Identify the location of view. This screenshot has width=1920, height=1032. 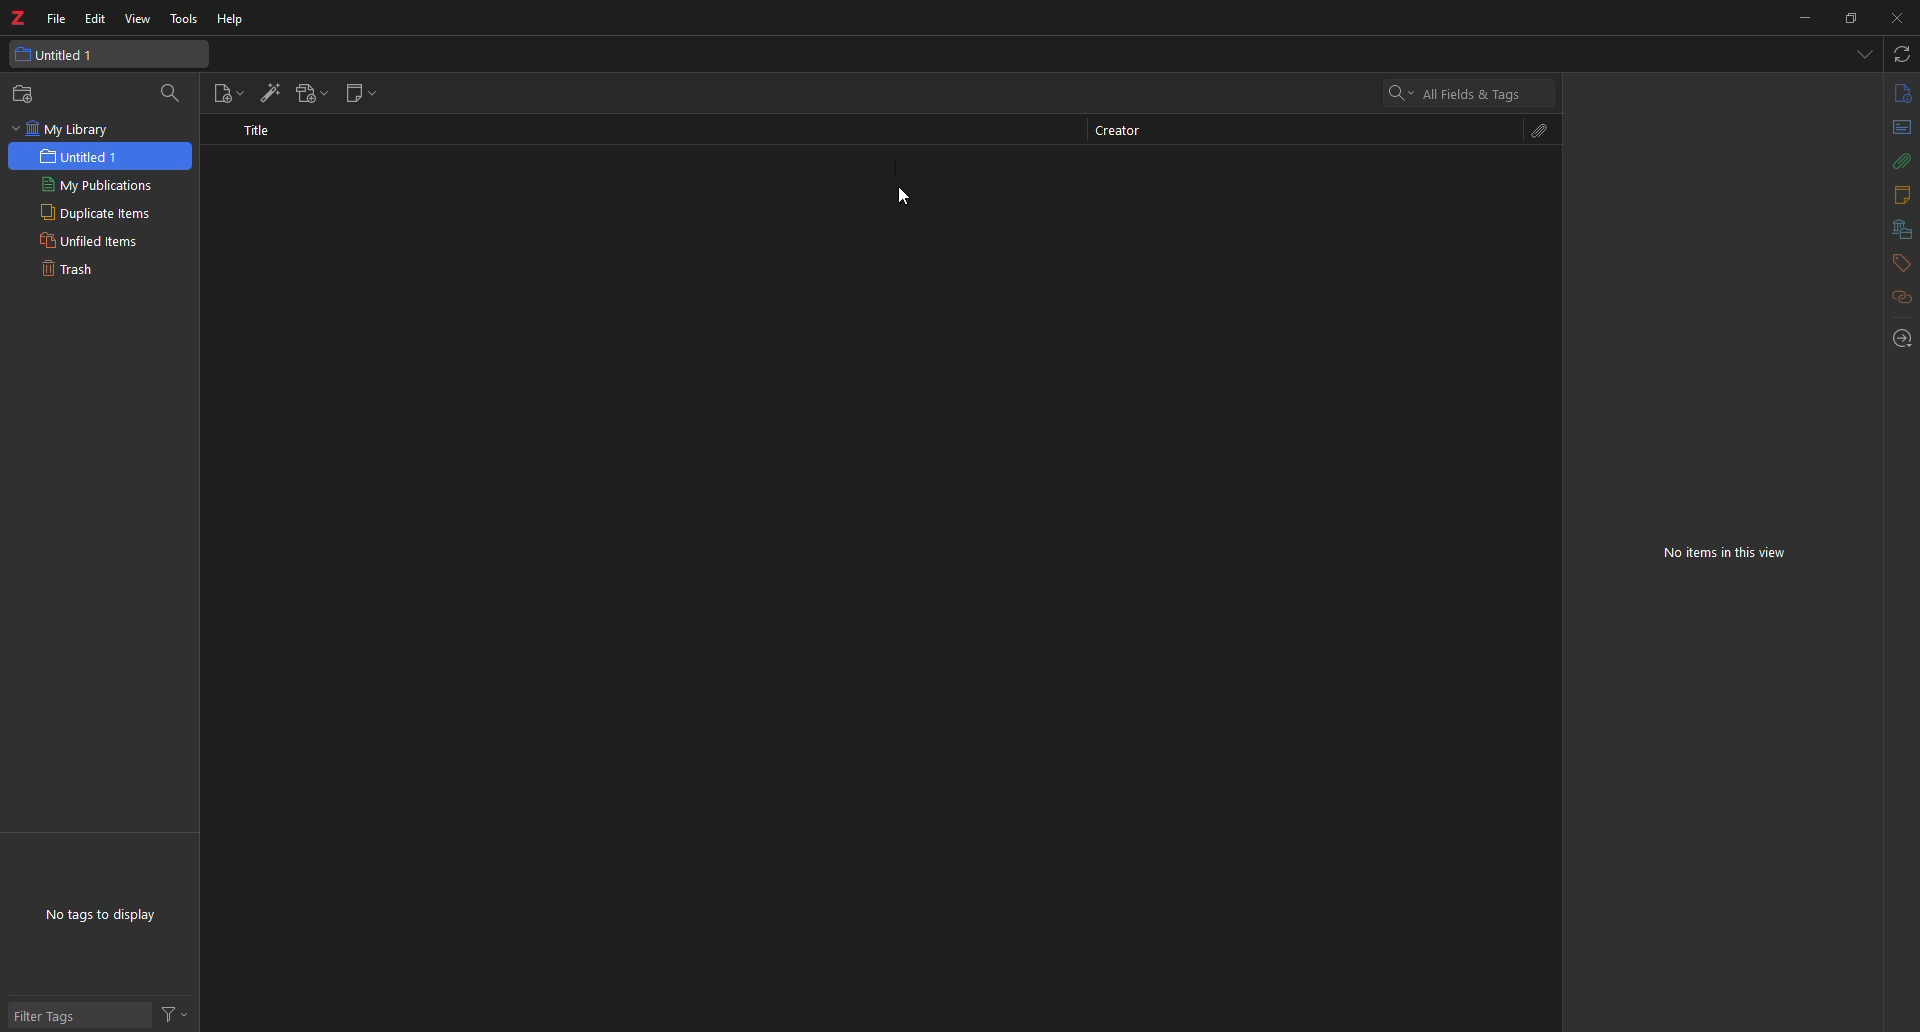
(138, 19).